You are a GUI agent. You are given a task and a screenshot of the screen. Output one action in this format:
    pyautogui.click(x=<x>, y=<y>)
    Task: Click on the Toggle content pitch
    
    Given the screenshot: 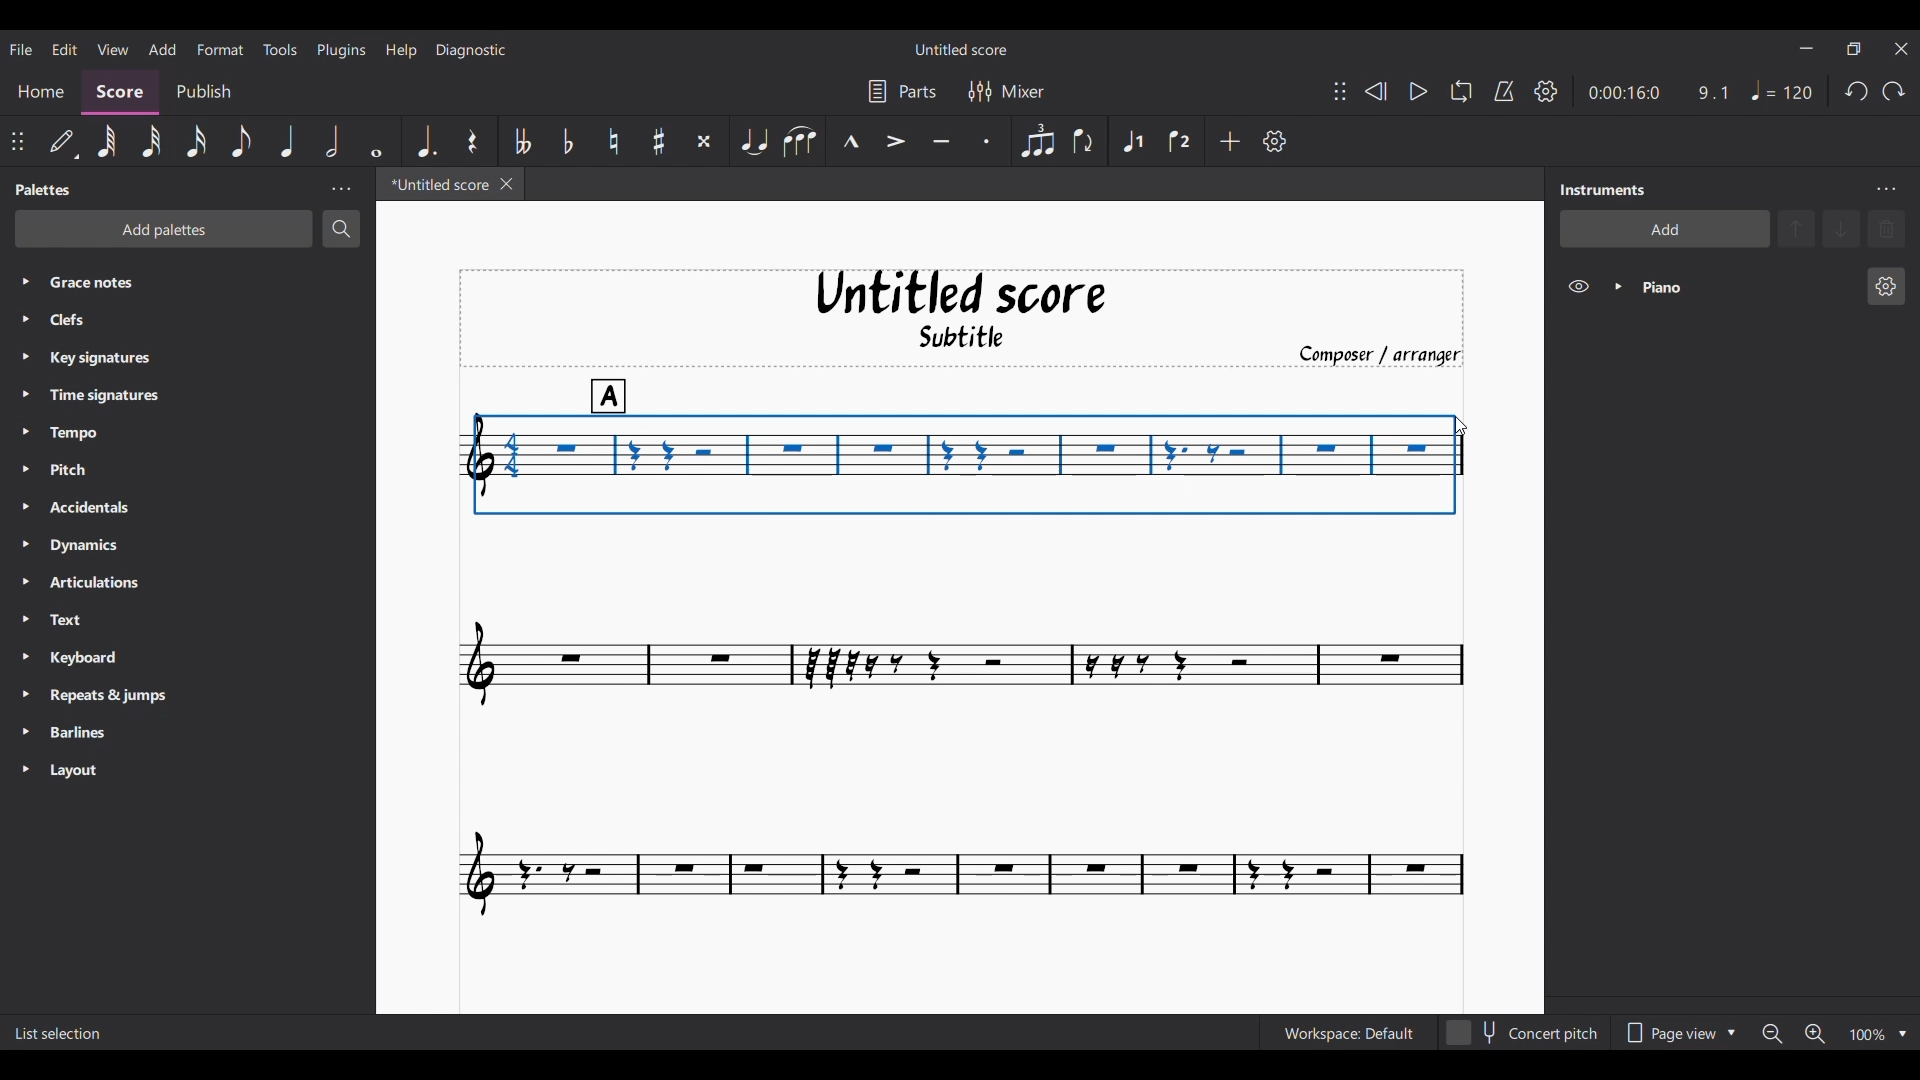 What is the action you would take?
    pyautogui.click(x=1524, y=1032)
    